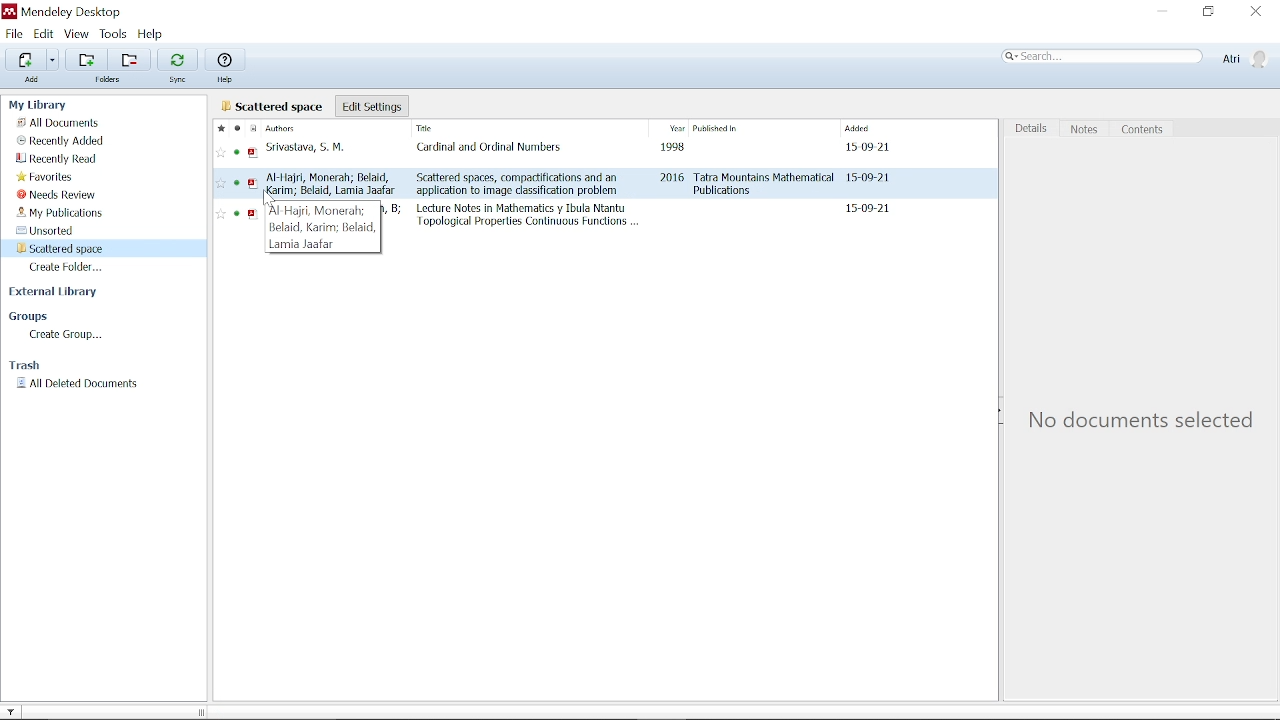  What do you see at coordinates (269, 106) in the screenshot?
I see `all documents` at bounding box center [269, 106].